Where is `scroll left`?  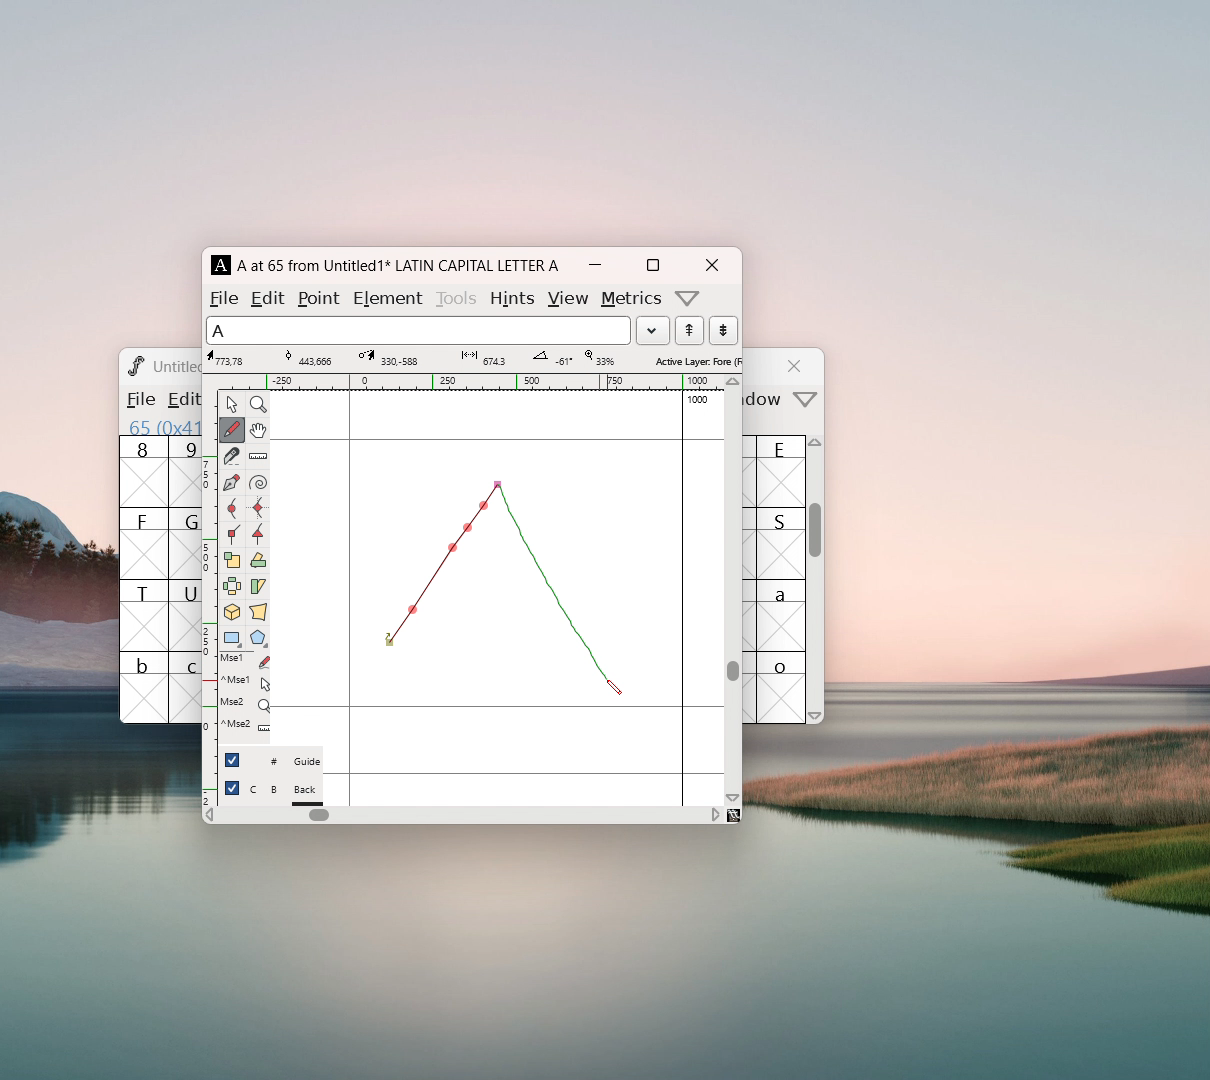 scroll left is located at coordinates (209, 817).